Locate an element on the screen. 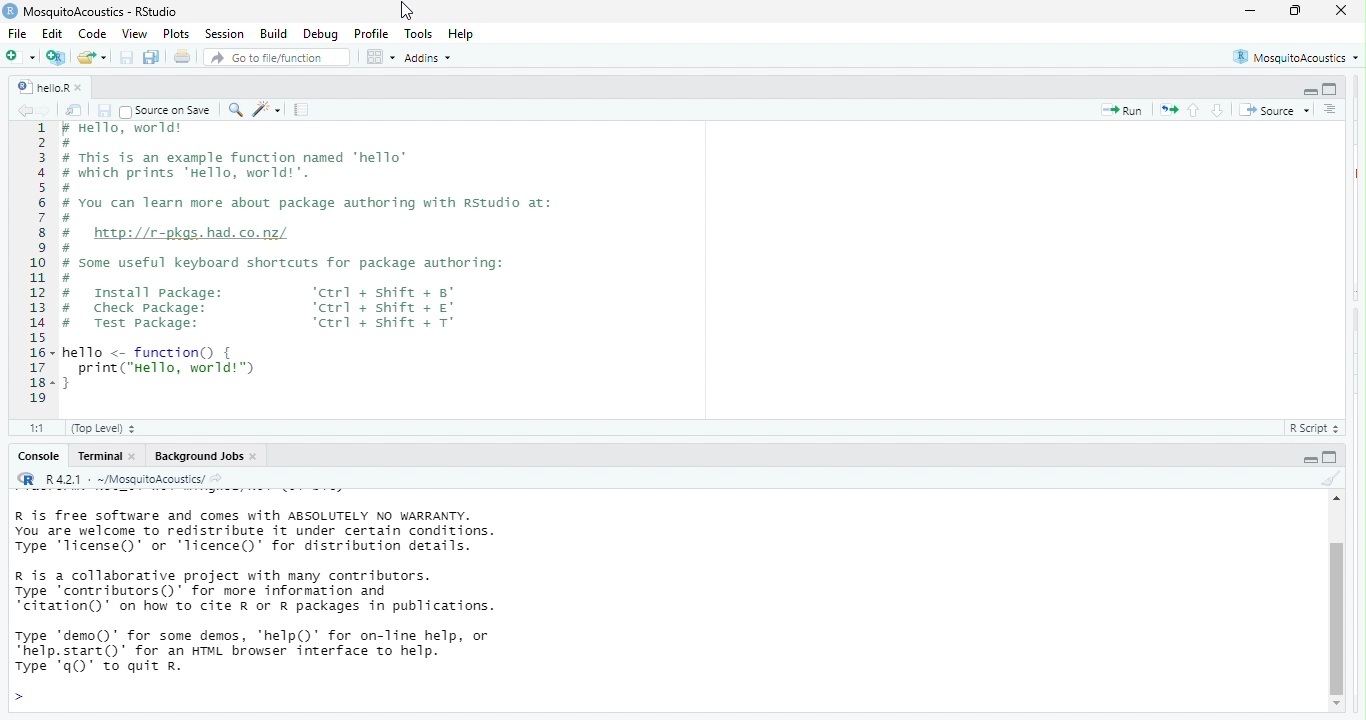 This screenshot has height=720, width=1366. Tools is located at coordinates (418, 35).